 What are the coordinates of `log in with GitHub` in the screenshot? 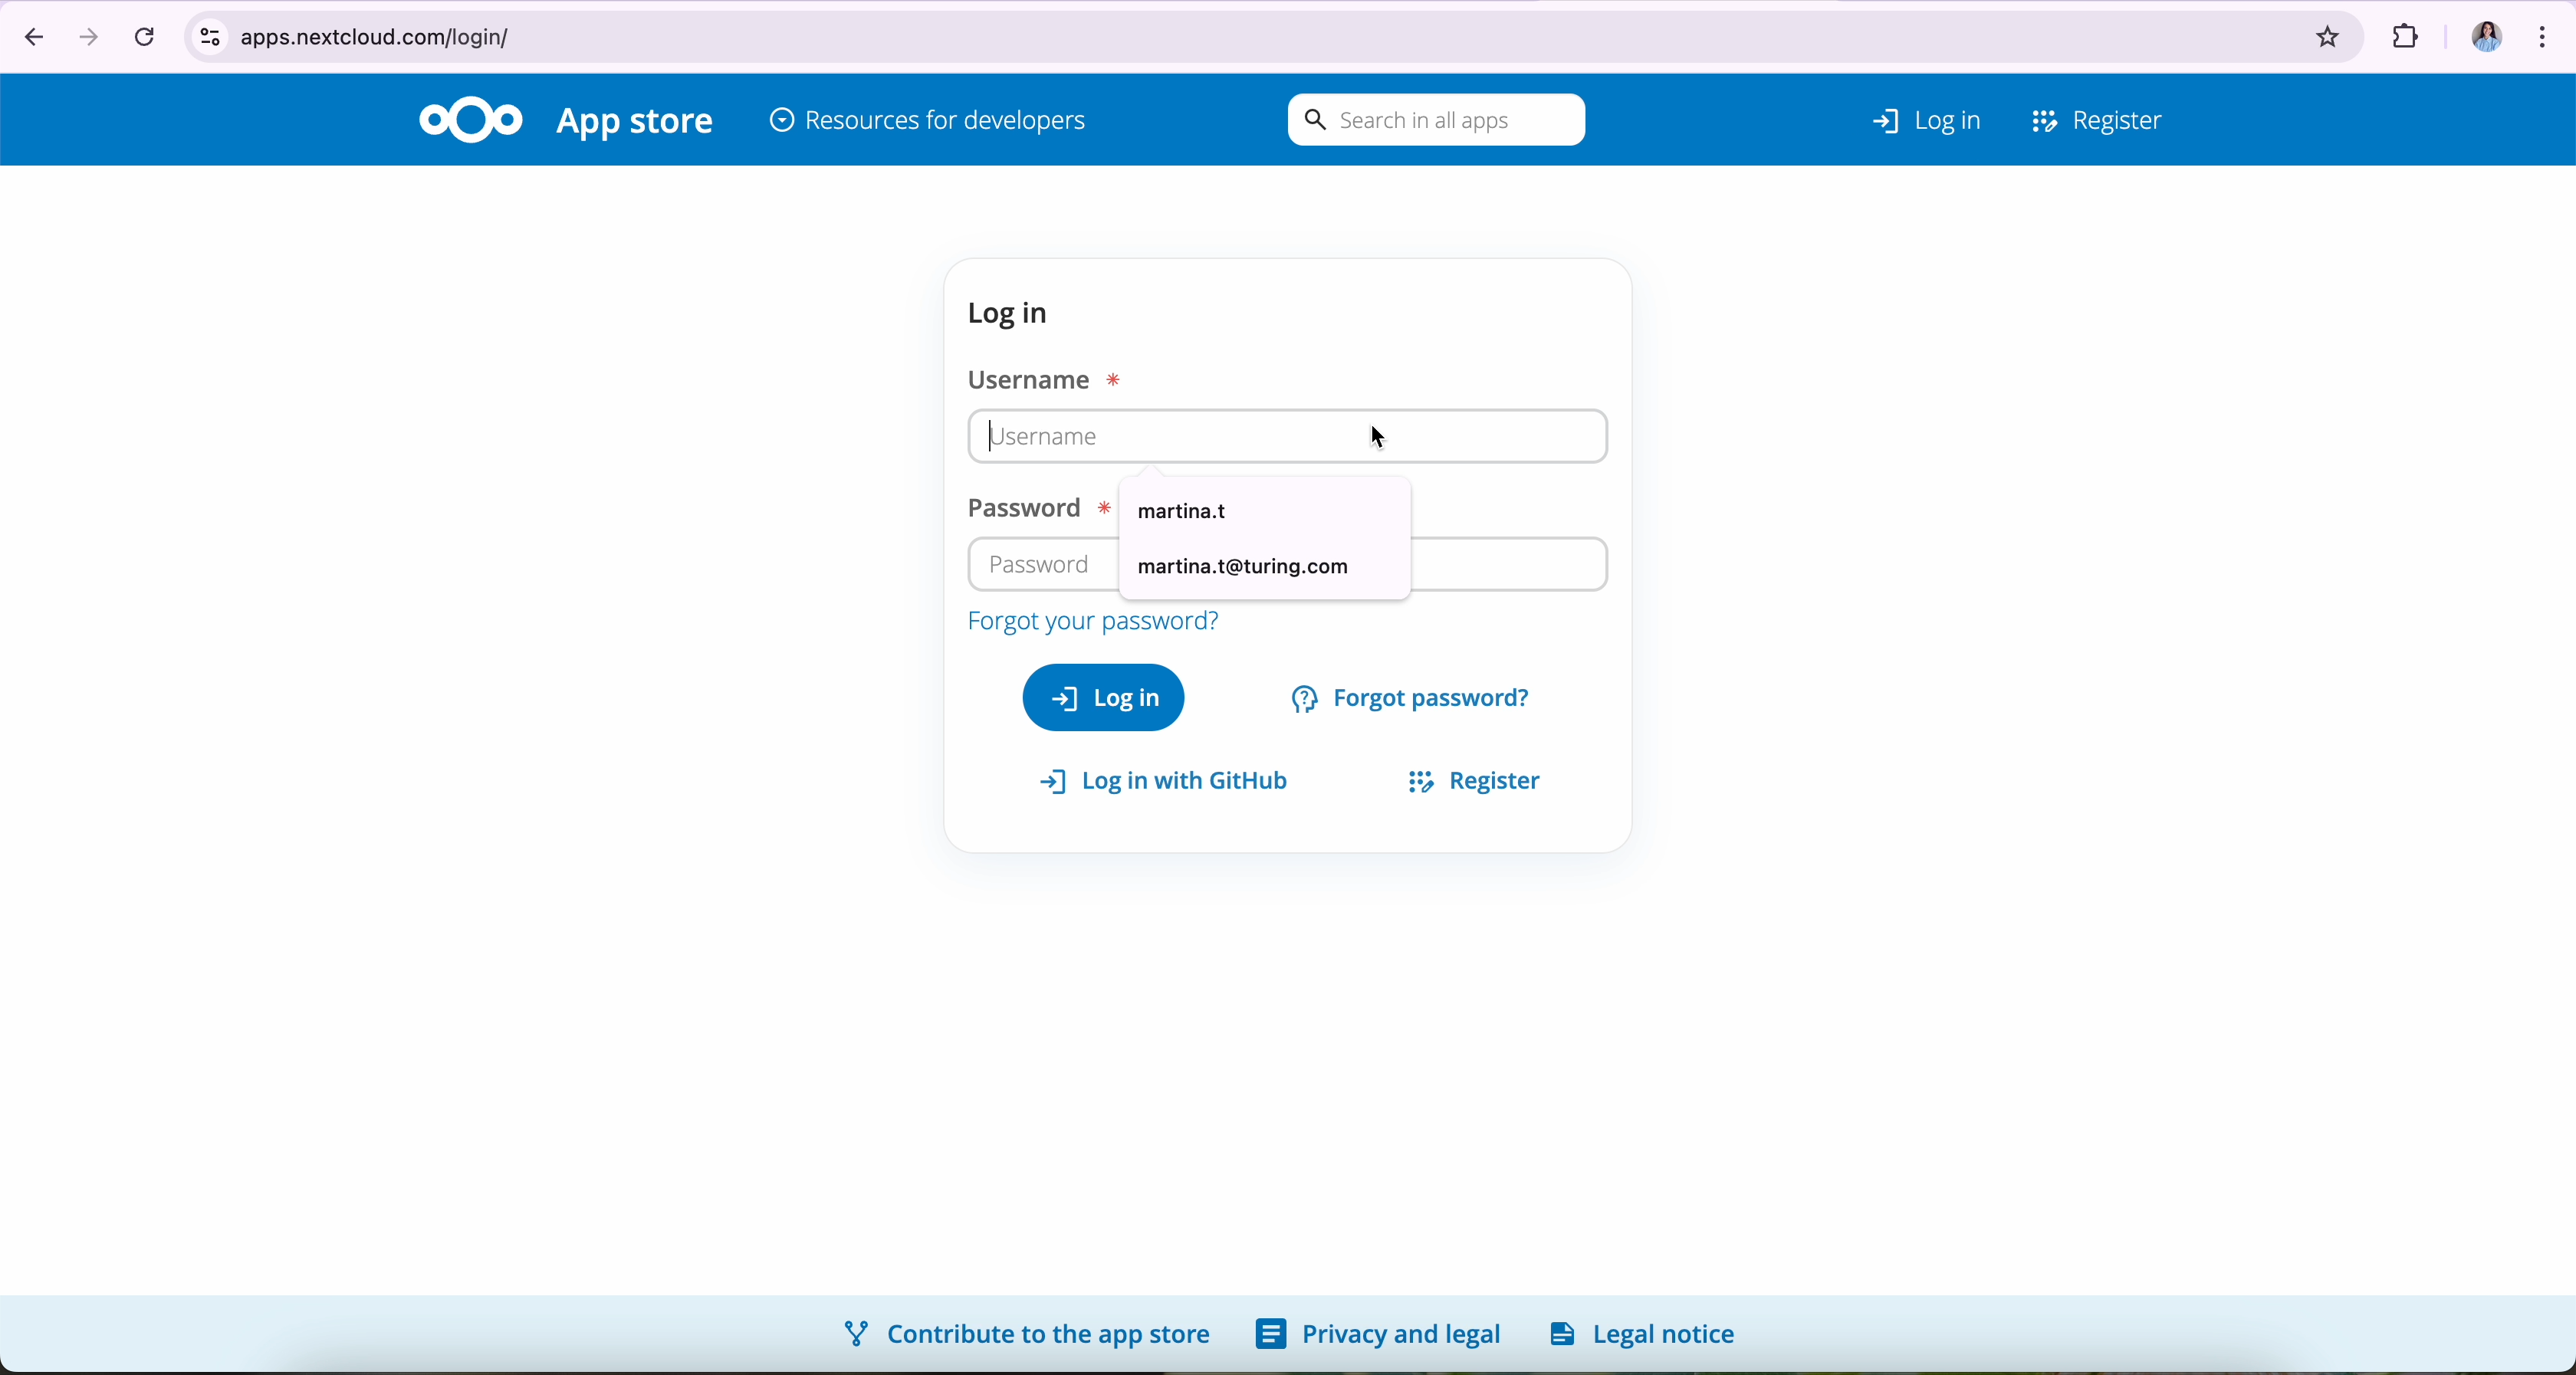 It's located at (1174, 782).